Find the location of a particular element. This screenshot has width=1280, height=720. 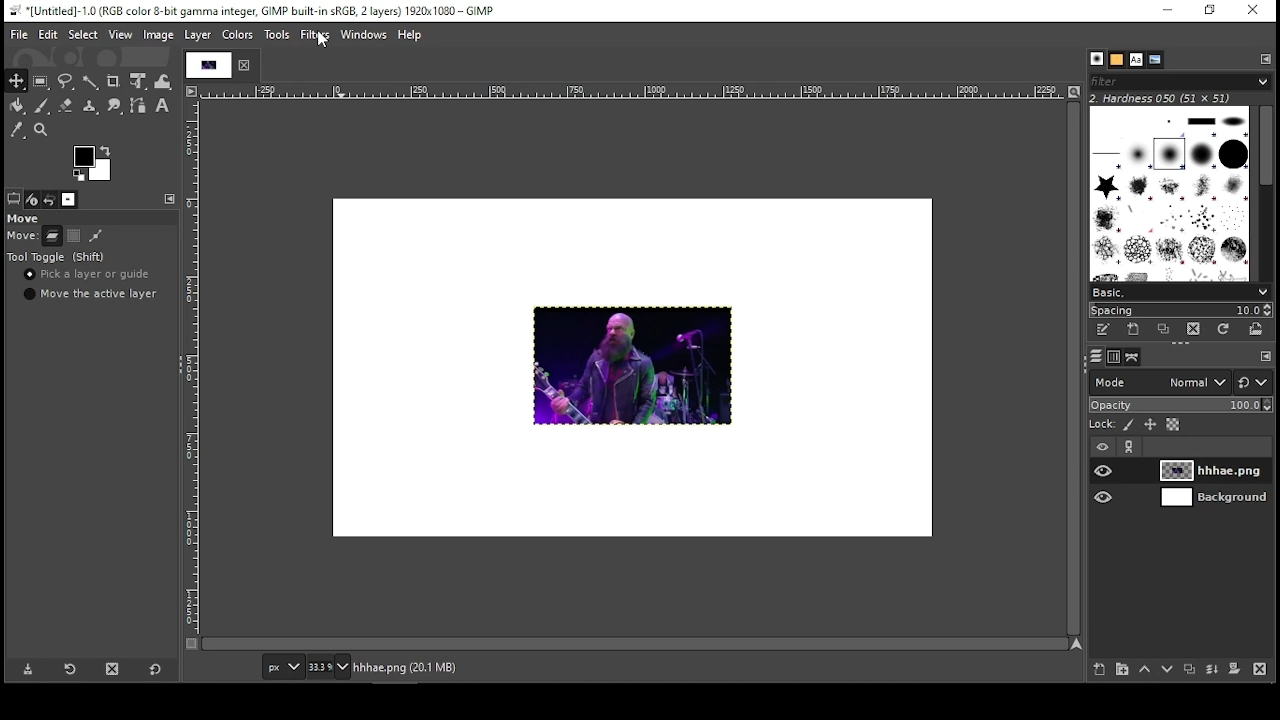

link is located at coordinates (1131, 447).